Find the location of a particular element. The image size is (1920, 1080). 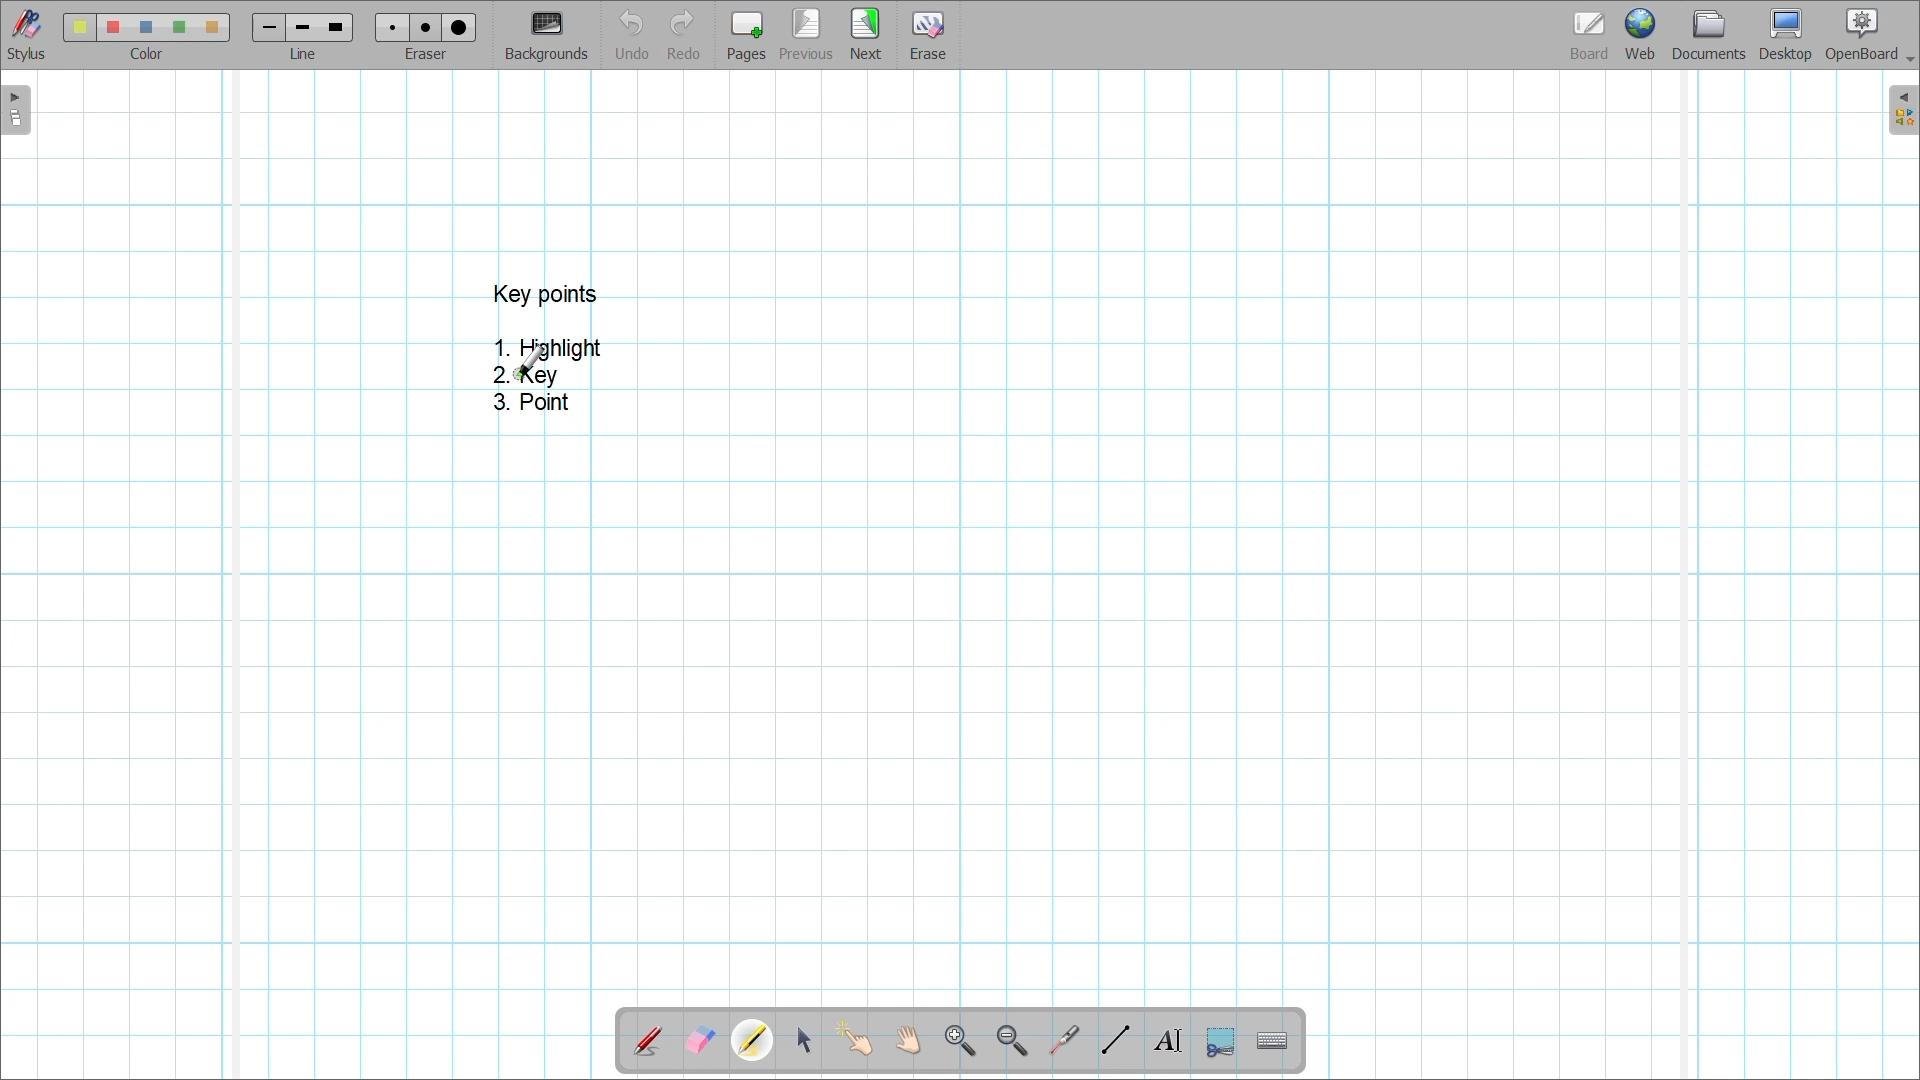

Capture part of the screen is located at coordinates (1221, 1043).